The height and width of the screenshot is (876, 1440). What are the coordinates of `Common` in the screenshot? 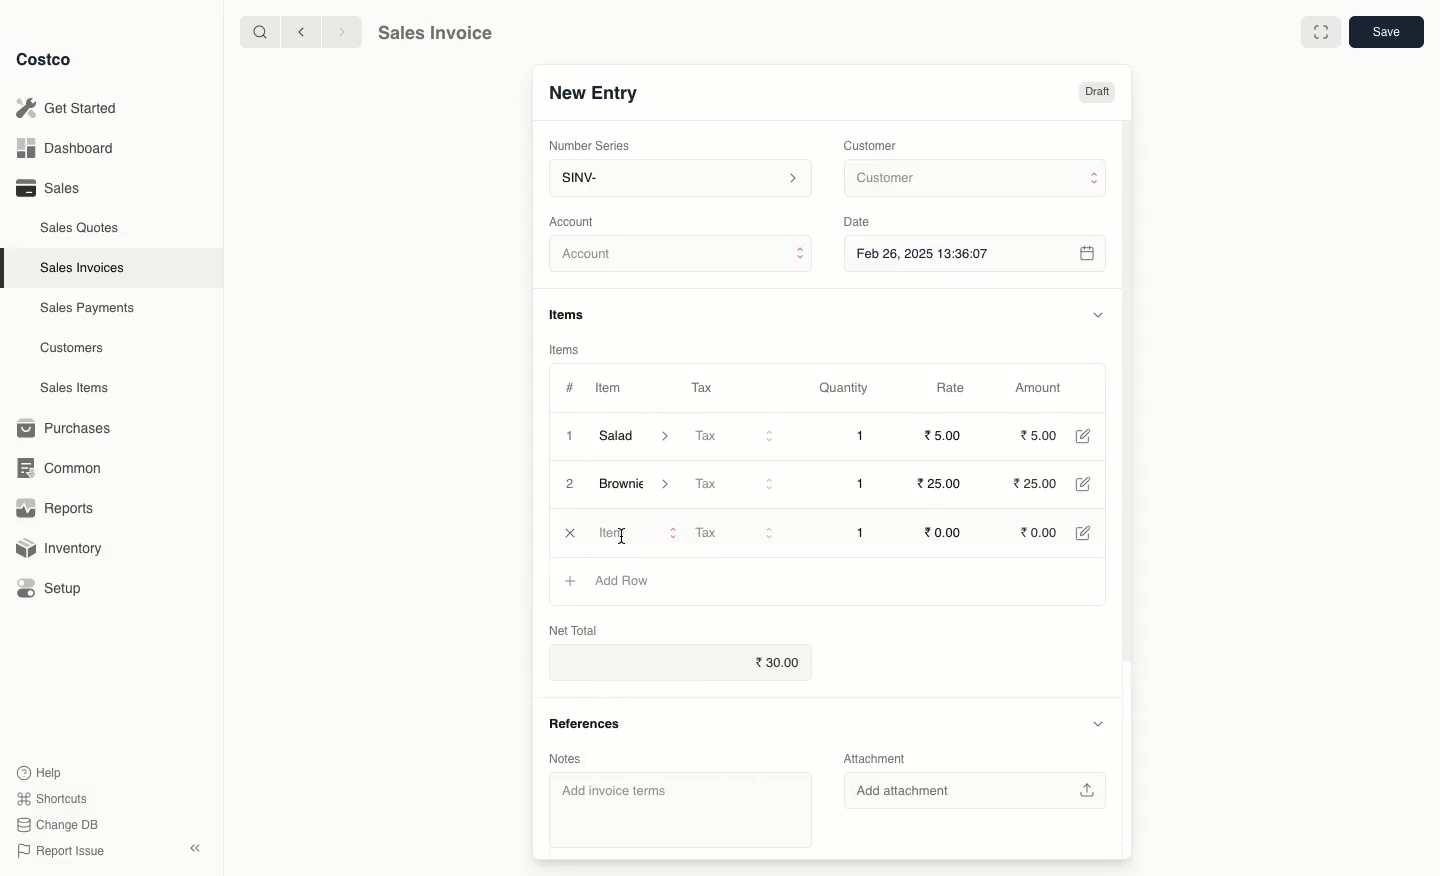 It's located at (68, 468).